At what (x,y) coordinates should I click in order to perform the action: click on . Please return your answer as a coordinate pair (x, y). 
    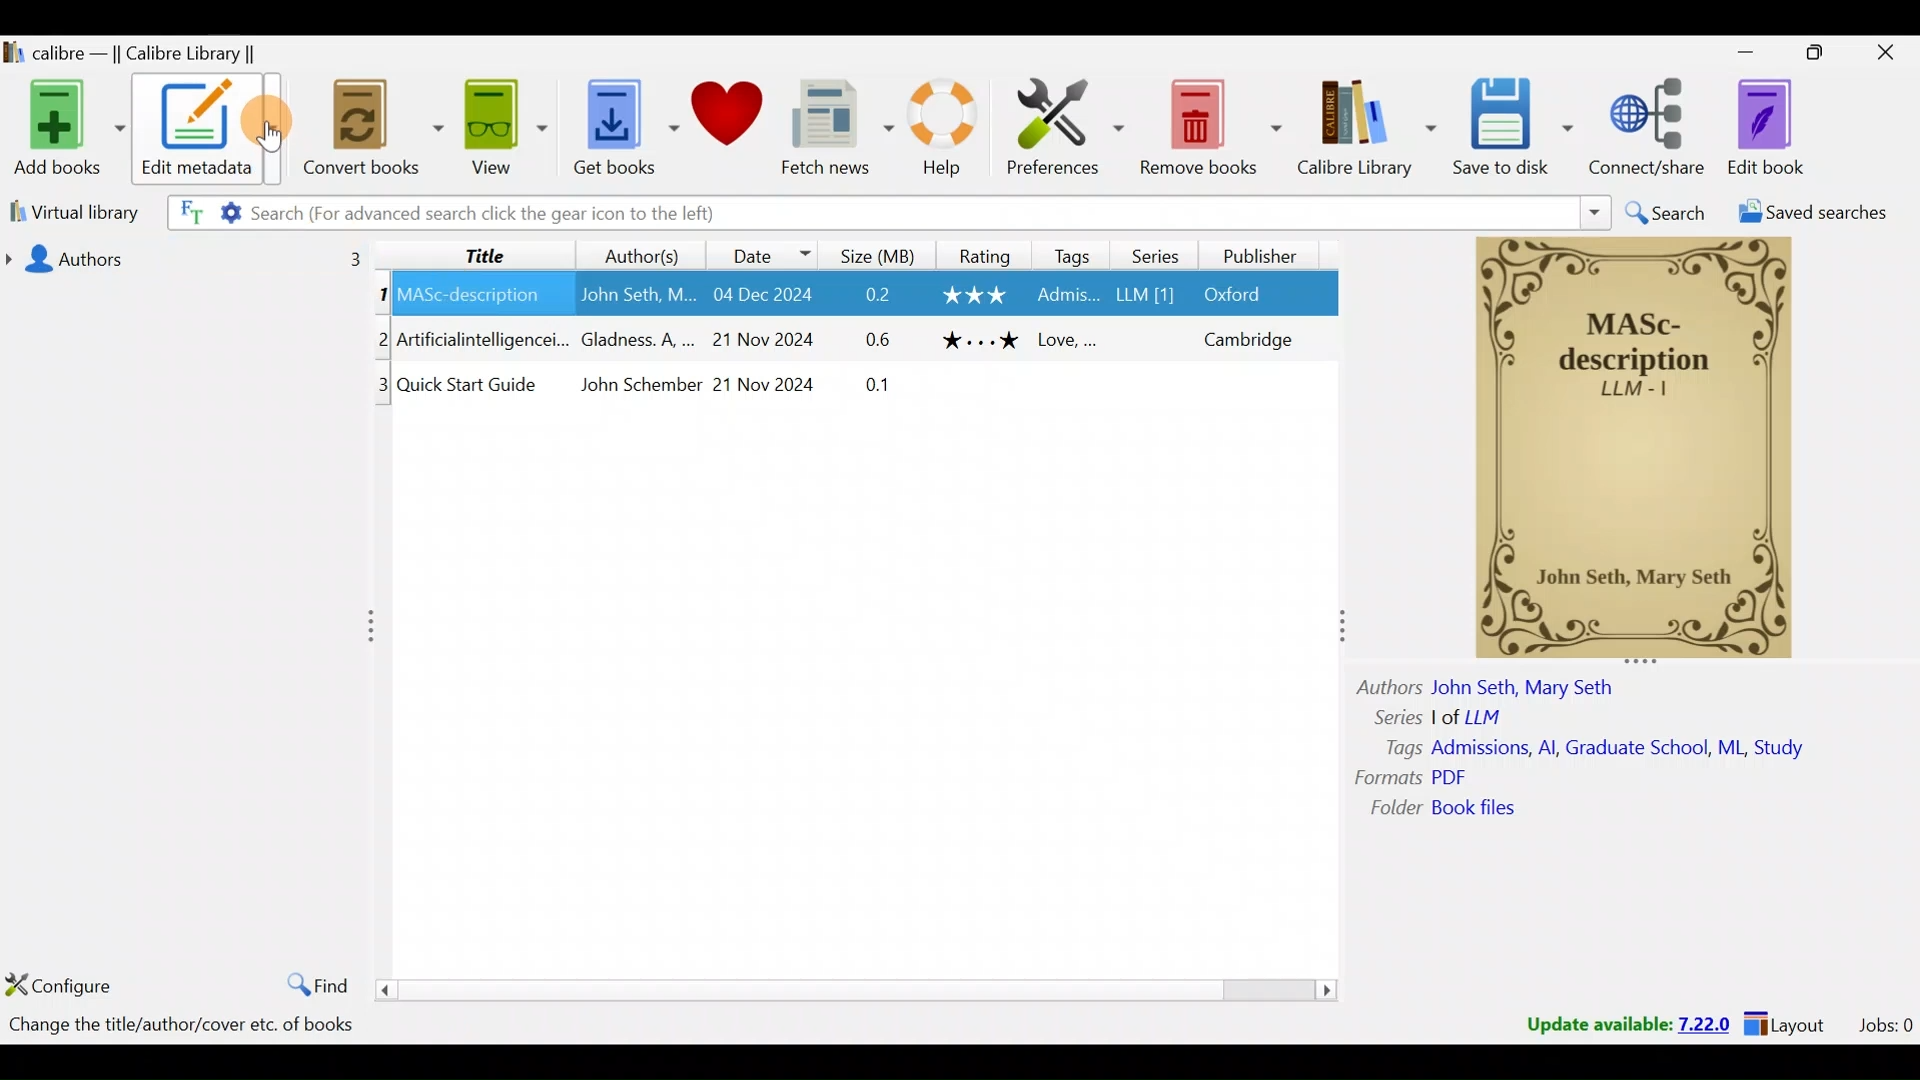
    Looking at the image, I should click on (878, 387).